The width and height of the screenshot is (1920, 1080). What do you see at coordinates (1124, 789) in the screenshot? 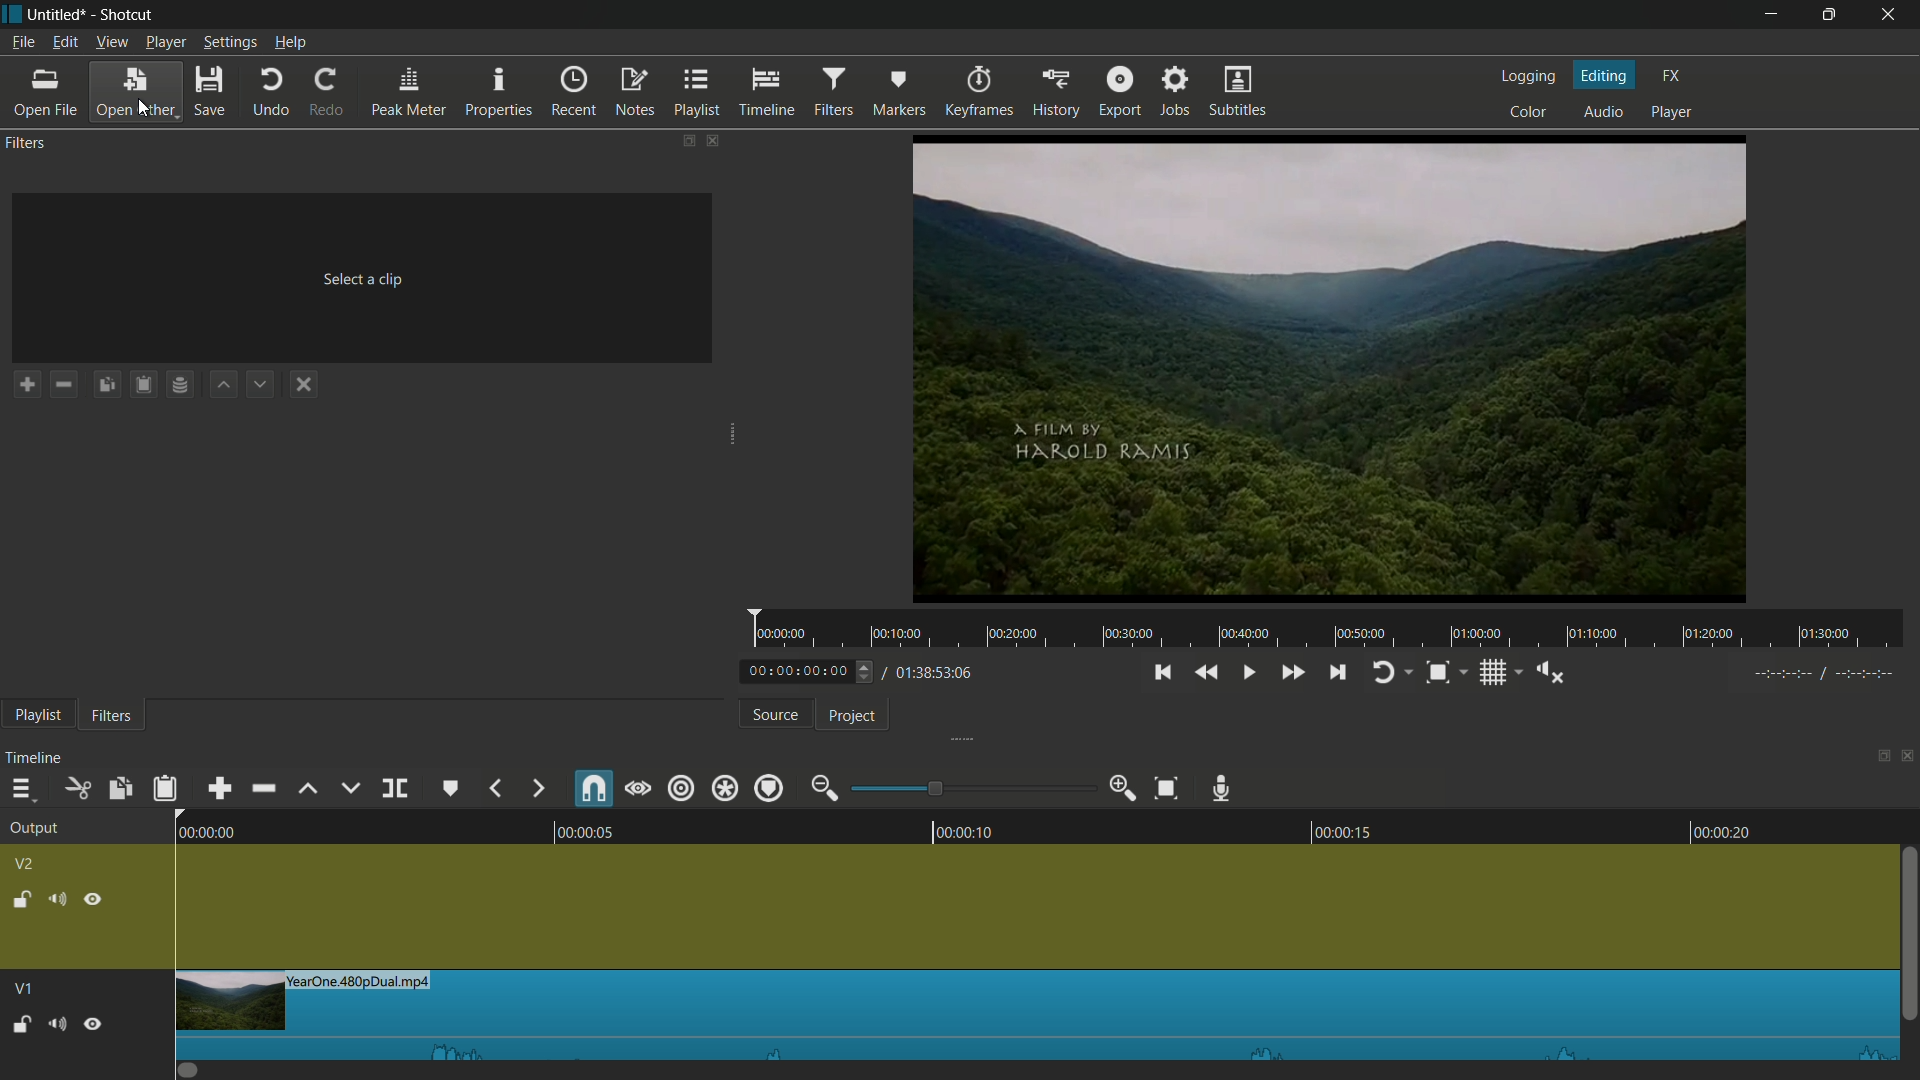
I see `zoom in` at bounding box center [1124, 789].